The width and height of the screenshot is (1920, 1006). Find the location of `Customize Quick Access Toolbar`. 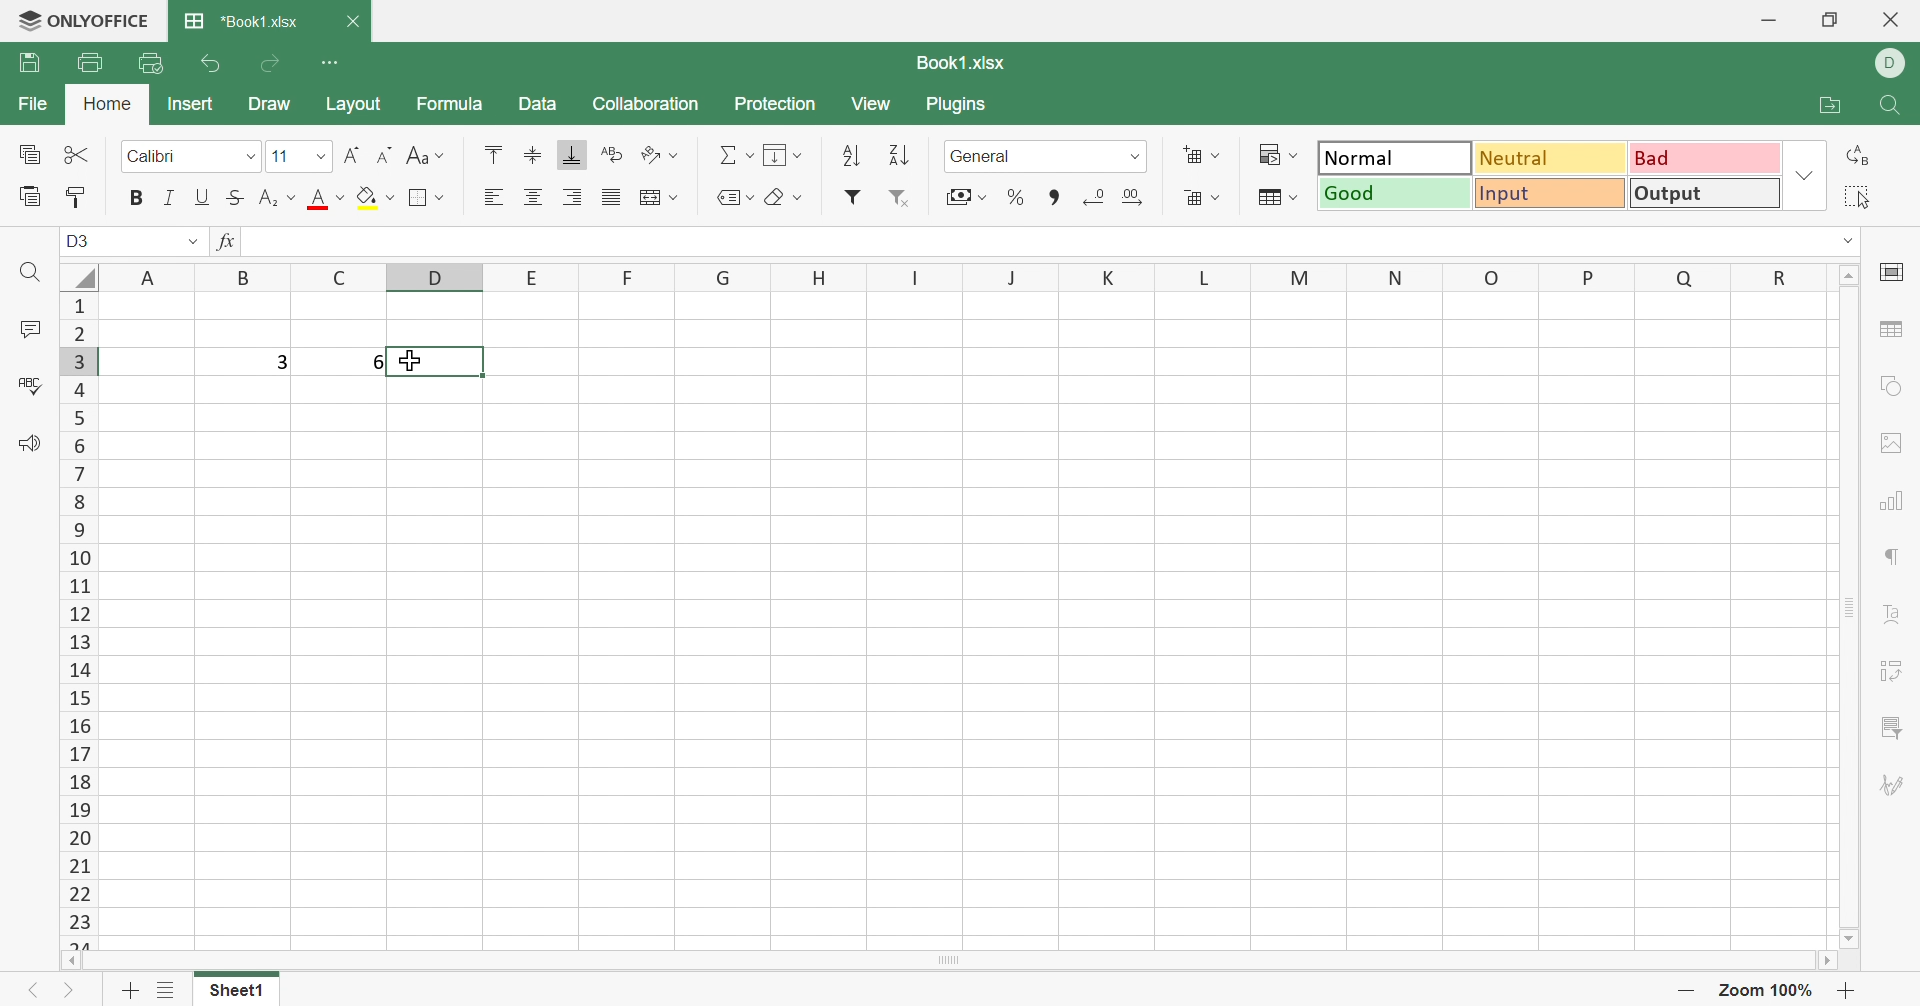

Customize Quick Access Toolbar is located at coordinates (328, 61).